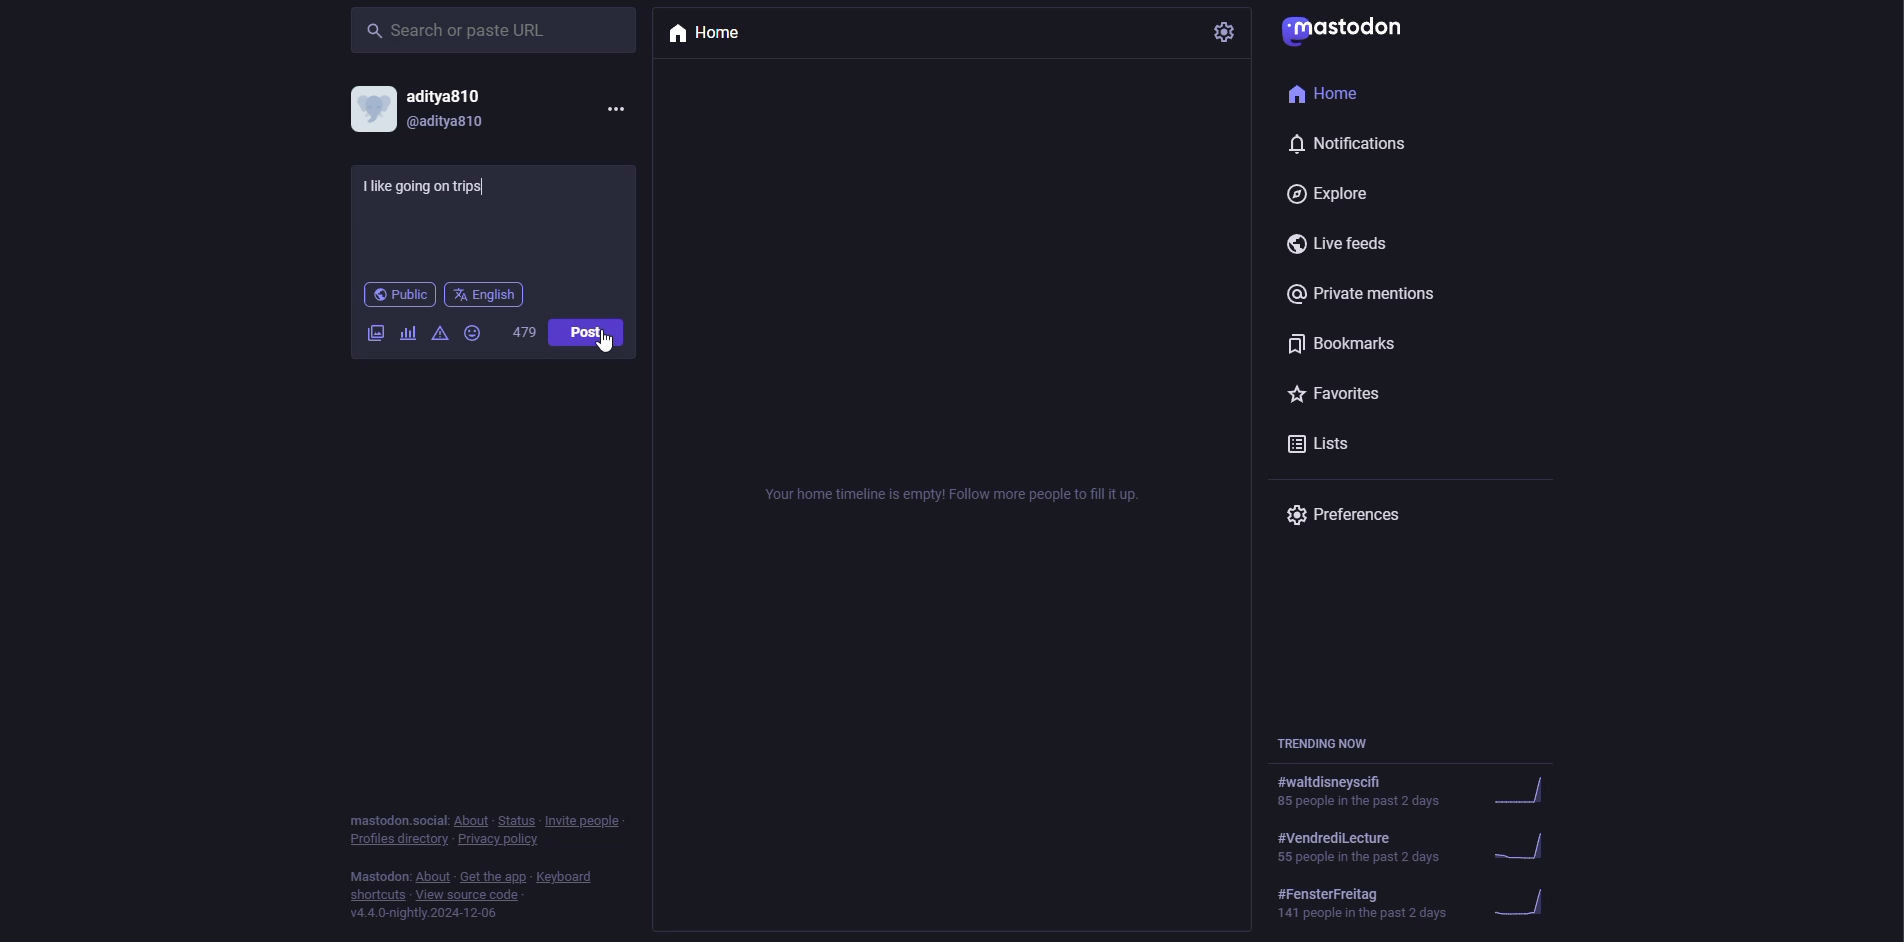 This screenshot has height=942, width=1904. Describe the element at coordinates (1348, 33) in the screenshot. I see `mastodon` at that location.